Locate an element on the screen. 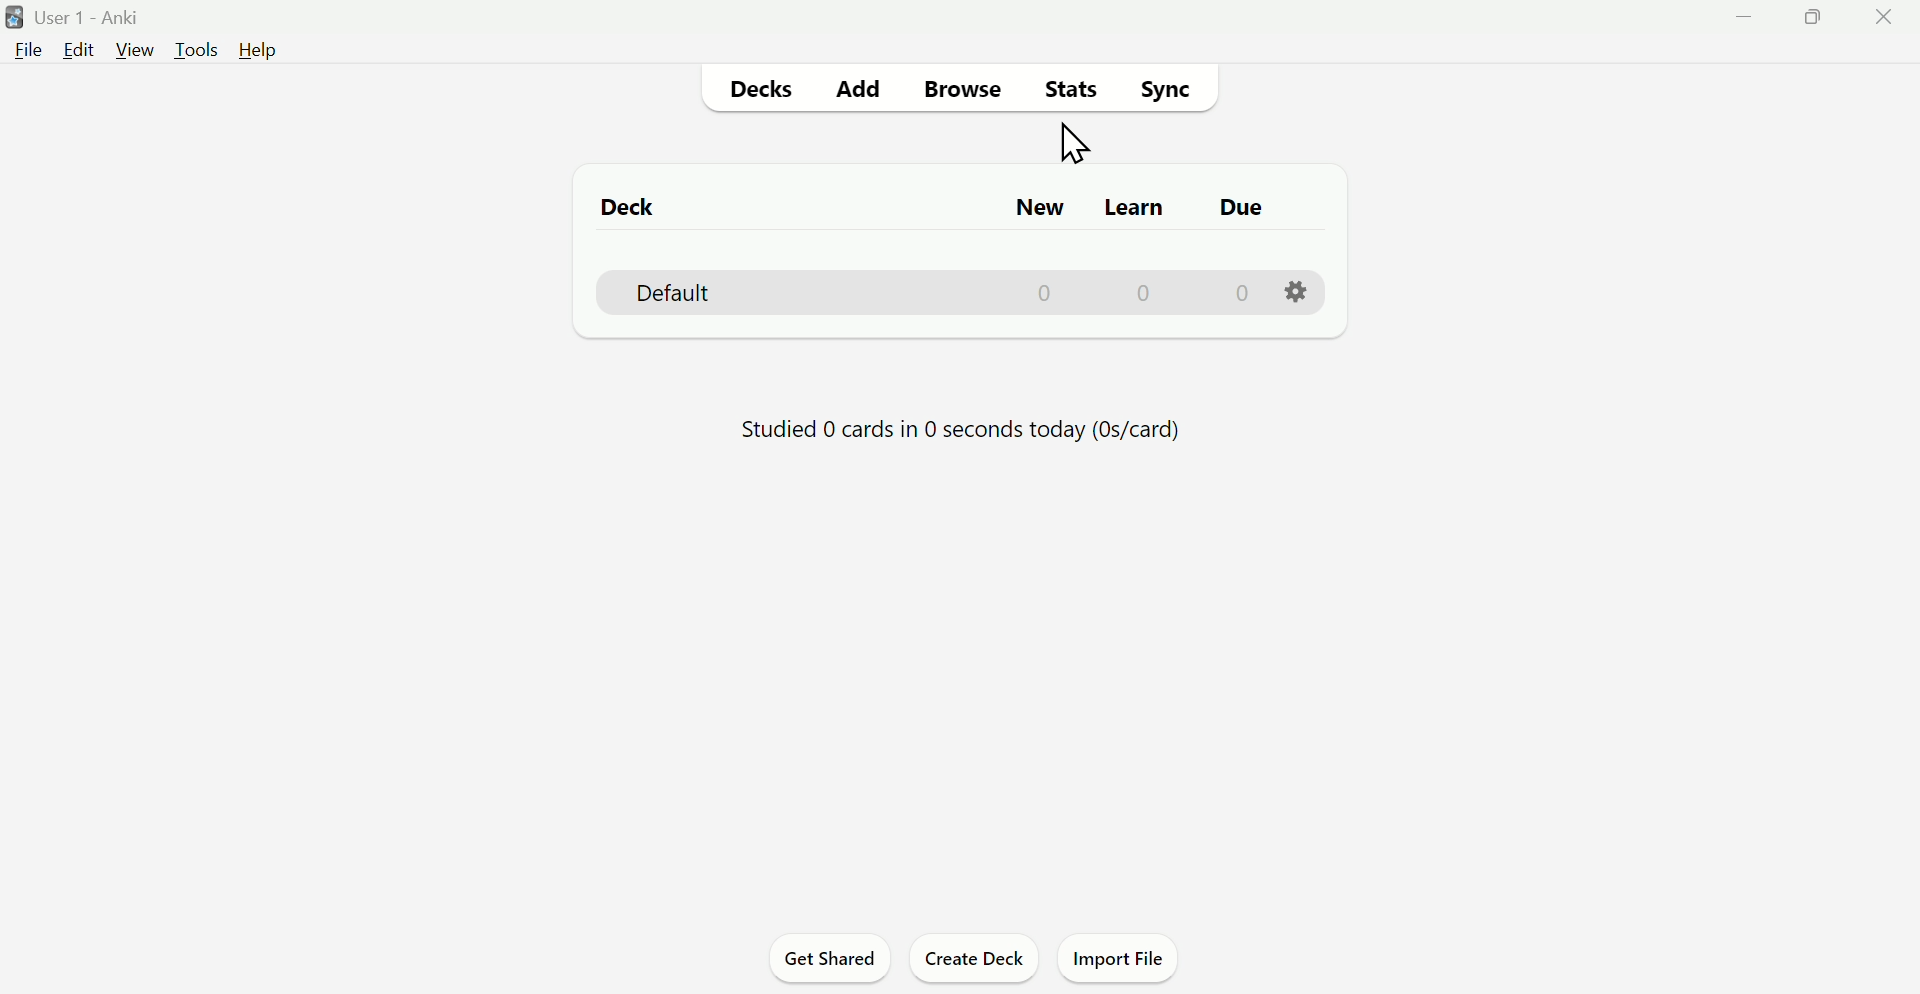 The image size is (1920, 994). Settings is located at coordinates (1301, 290).